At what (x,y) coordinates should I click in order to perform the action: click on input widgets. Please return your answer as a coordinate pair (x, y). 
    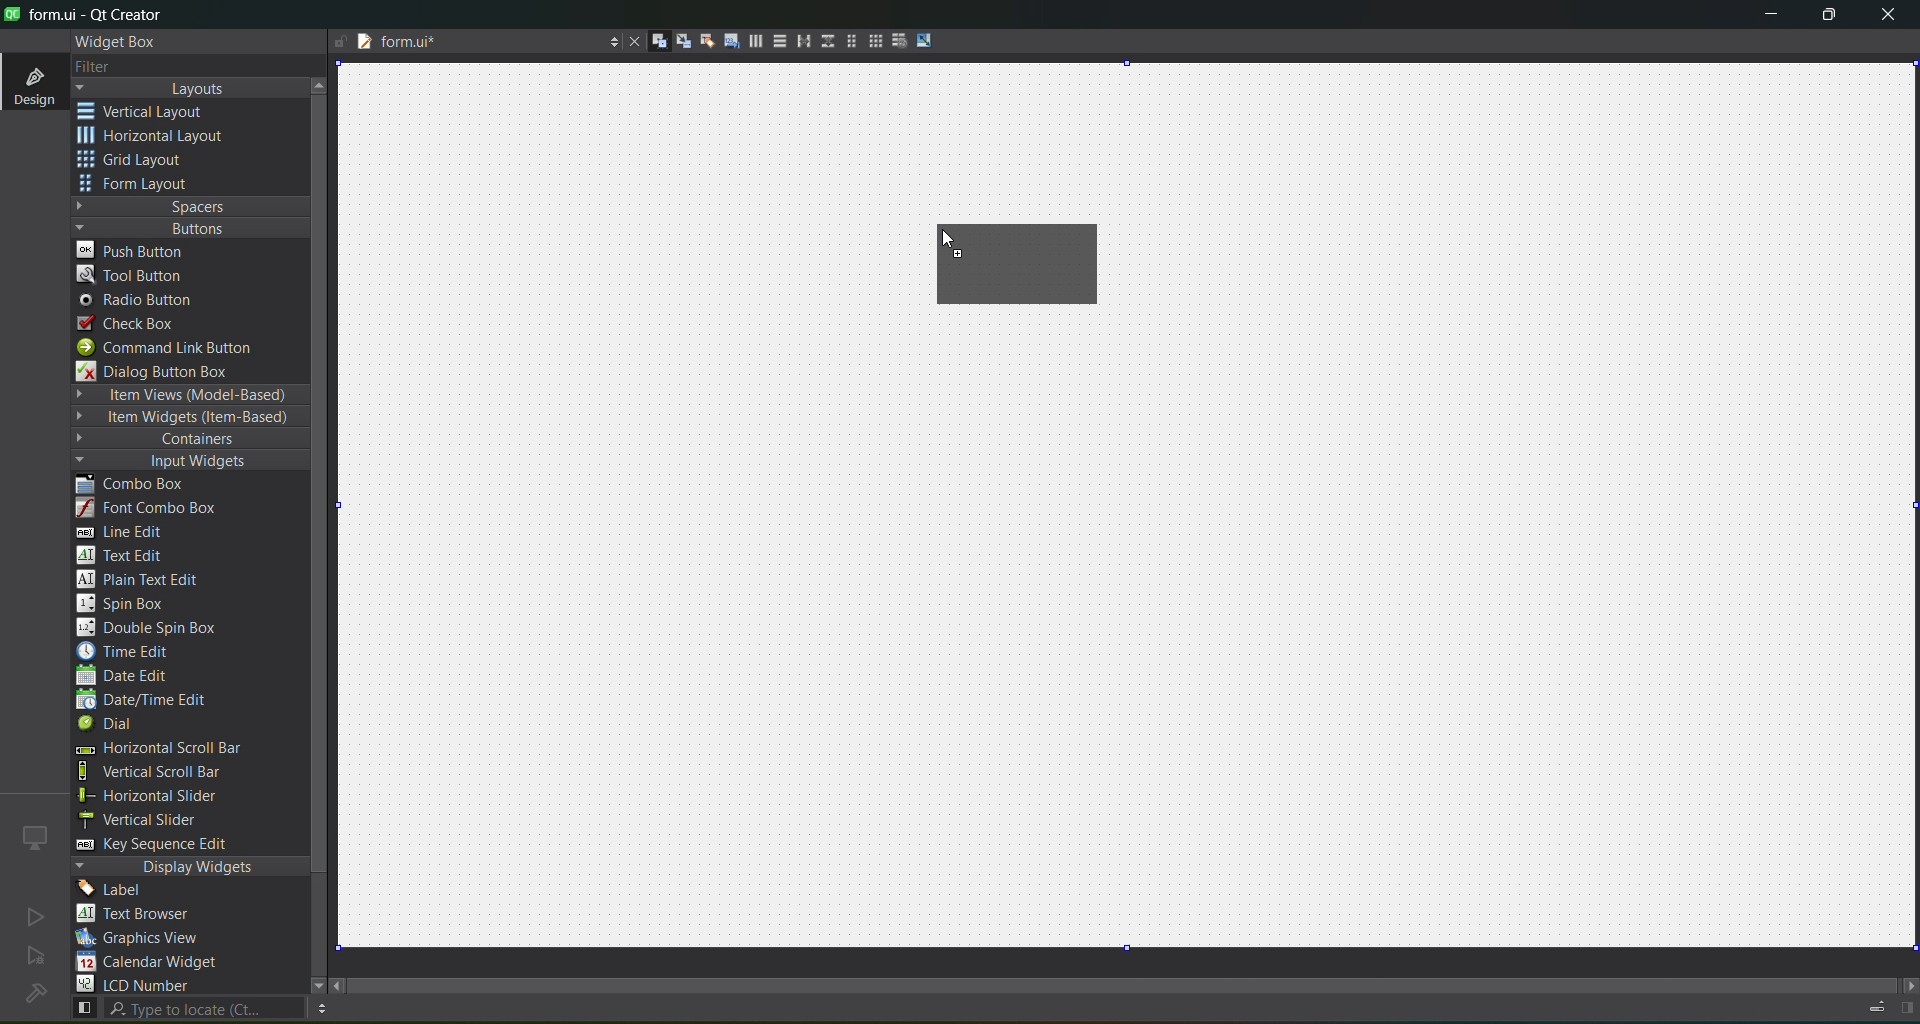
    Looking at the image, I should click on (180, 462).